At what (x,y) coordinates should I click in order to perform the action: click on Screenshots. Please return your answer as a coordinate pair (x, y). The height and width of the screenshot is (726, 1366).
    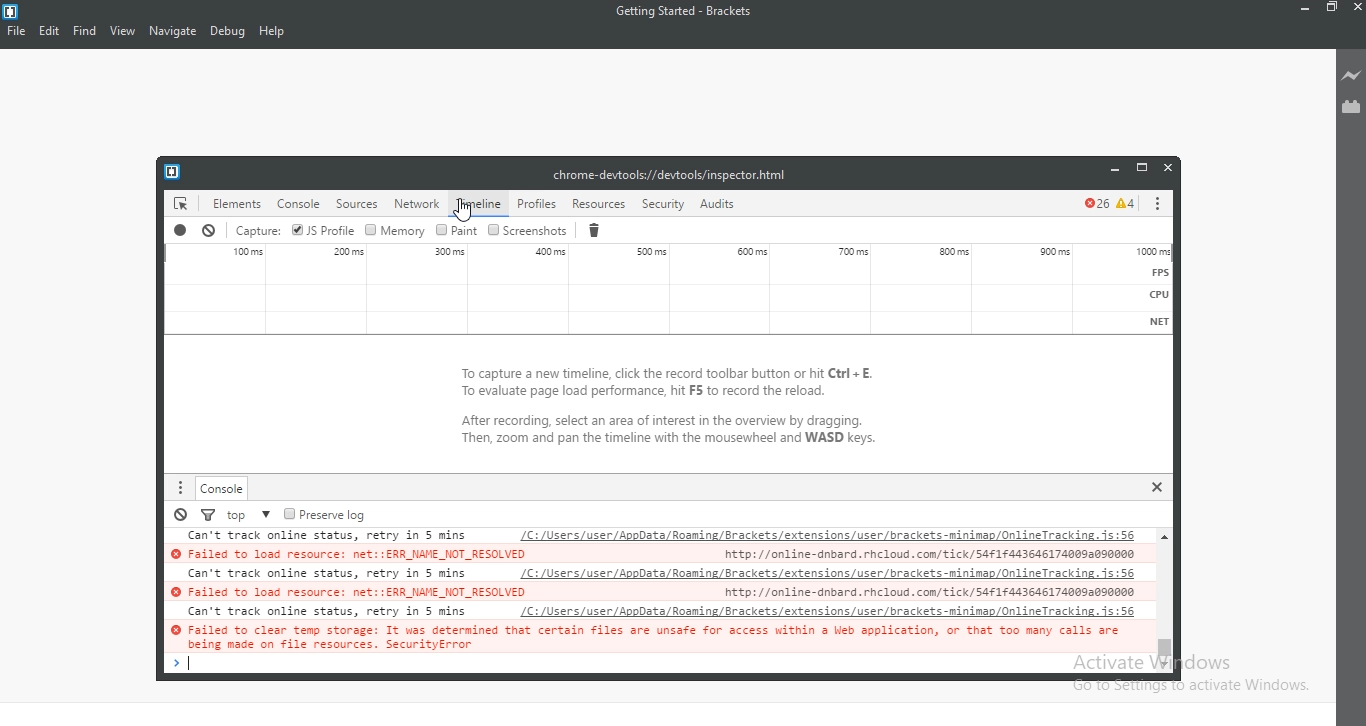
    Looking at the image, I should click on (529, 230).